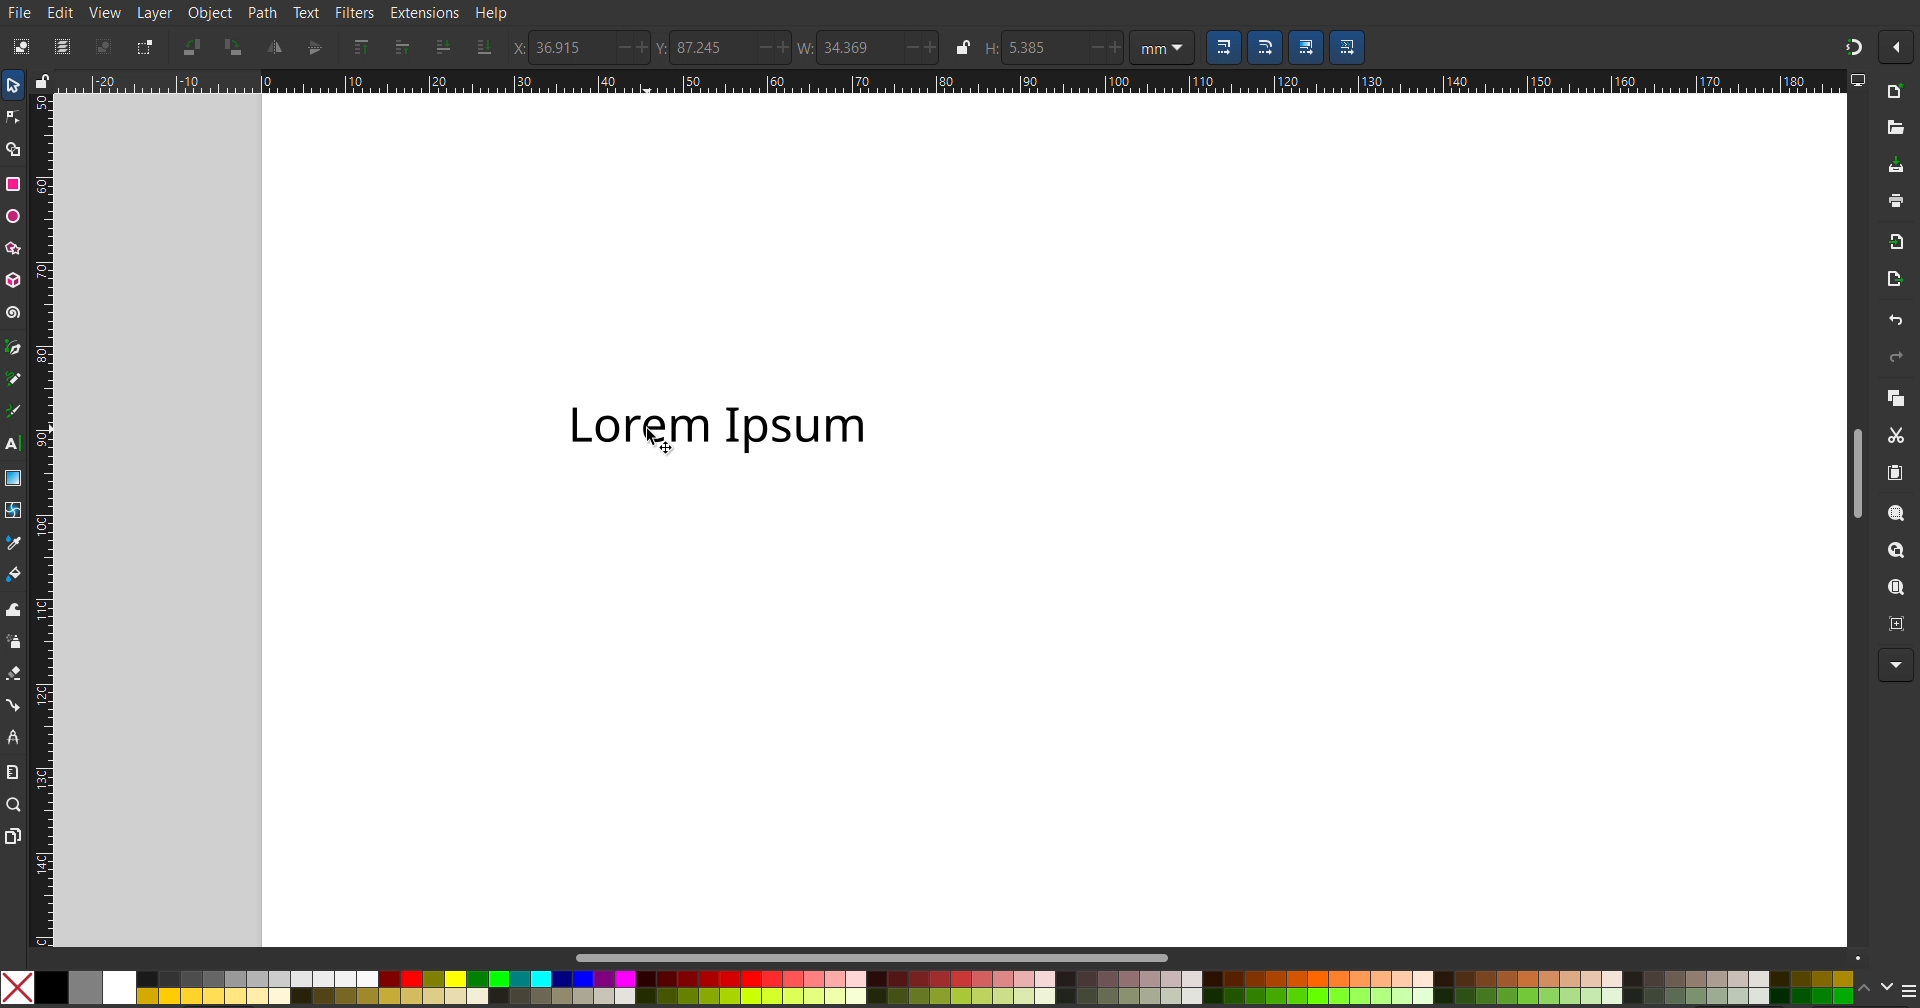  I want to click on New, so click(1897, 93).